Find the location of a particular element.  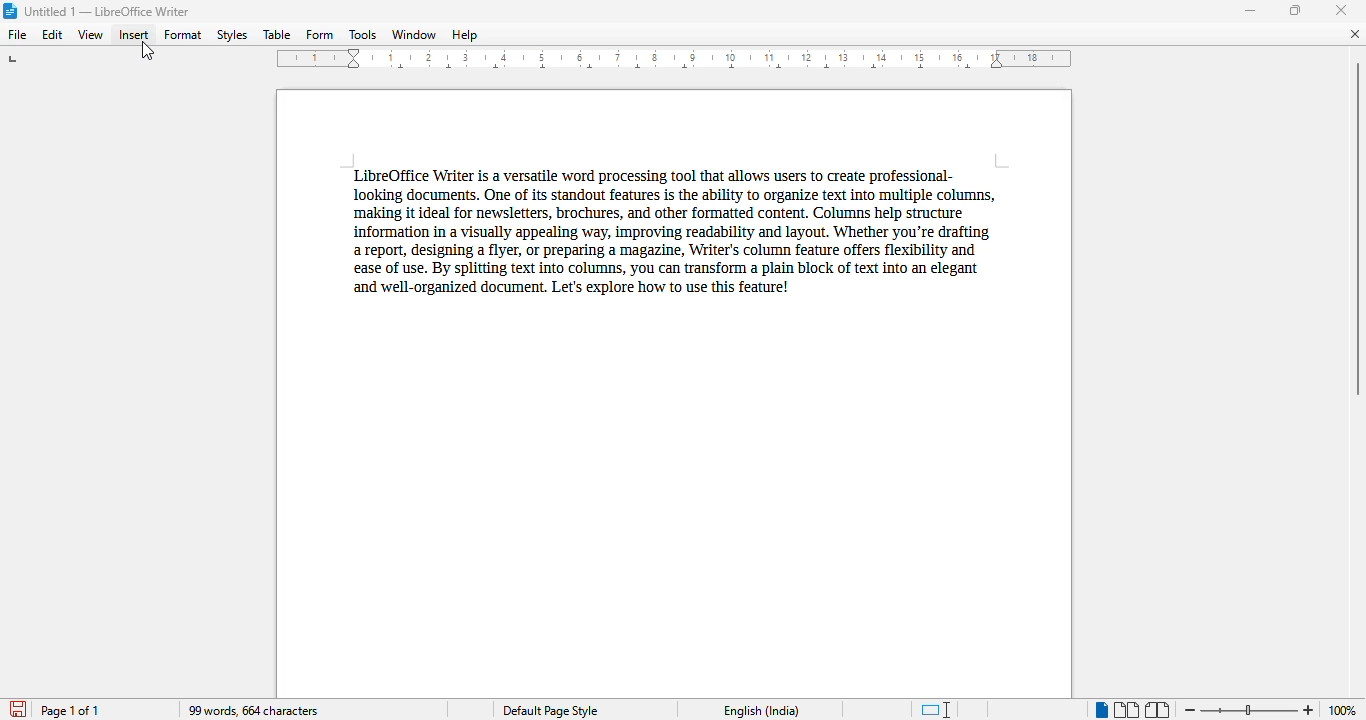

file is located at coordinates (16, 34).